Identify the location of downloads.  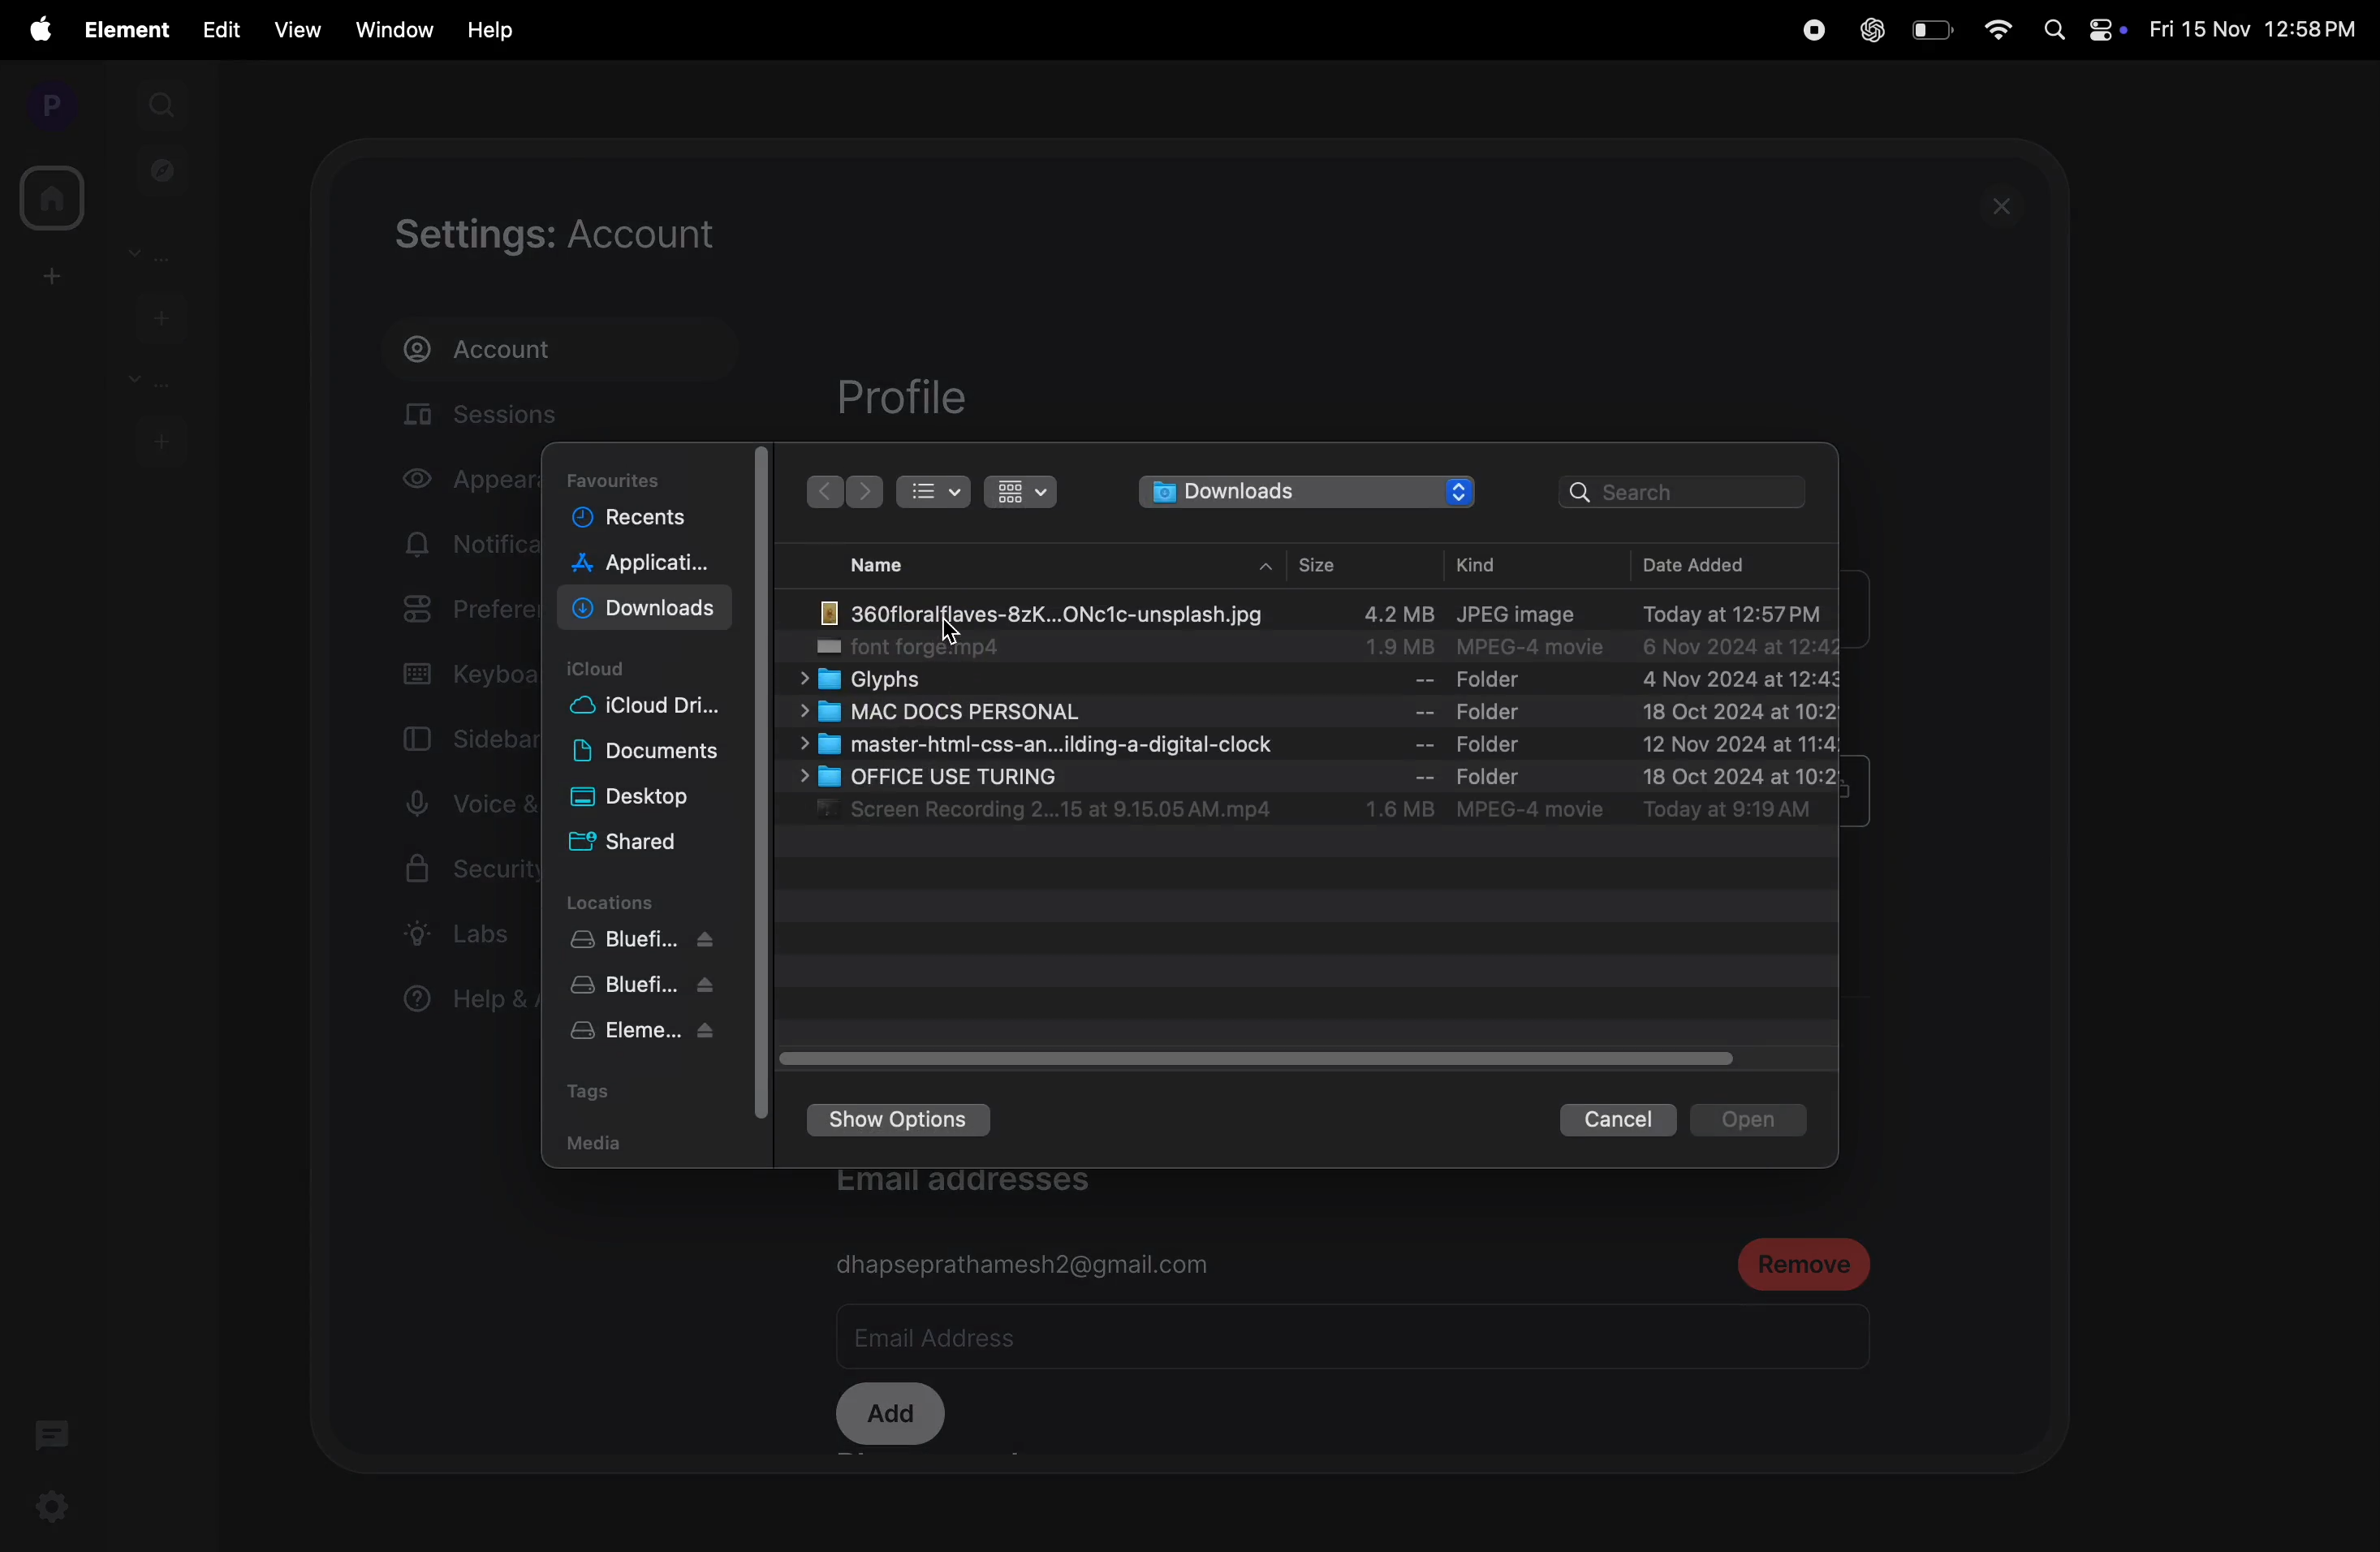
(1305, 491).